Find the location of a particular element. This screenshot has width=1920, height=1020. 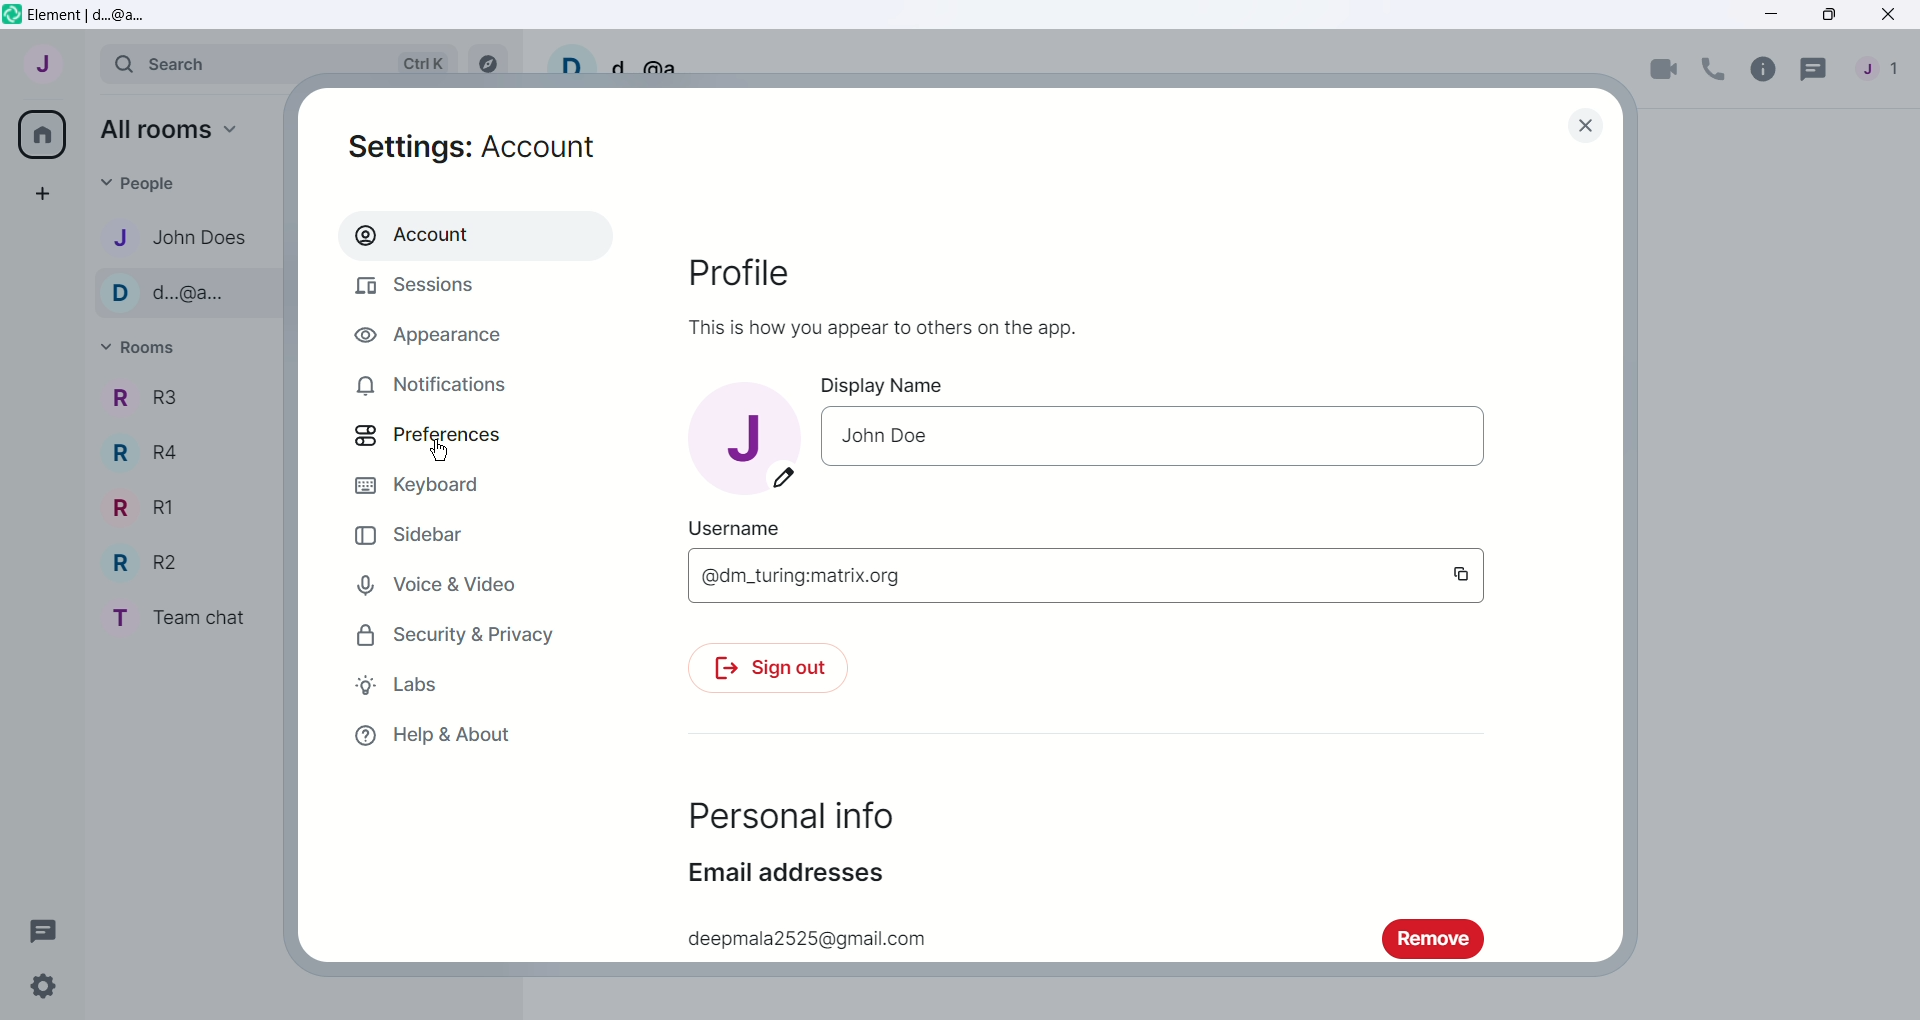

Email addresses is located at coordinates (787, 872).